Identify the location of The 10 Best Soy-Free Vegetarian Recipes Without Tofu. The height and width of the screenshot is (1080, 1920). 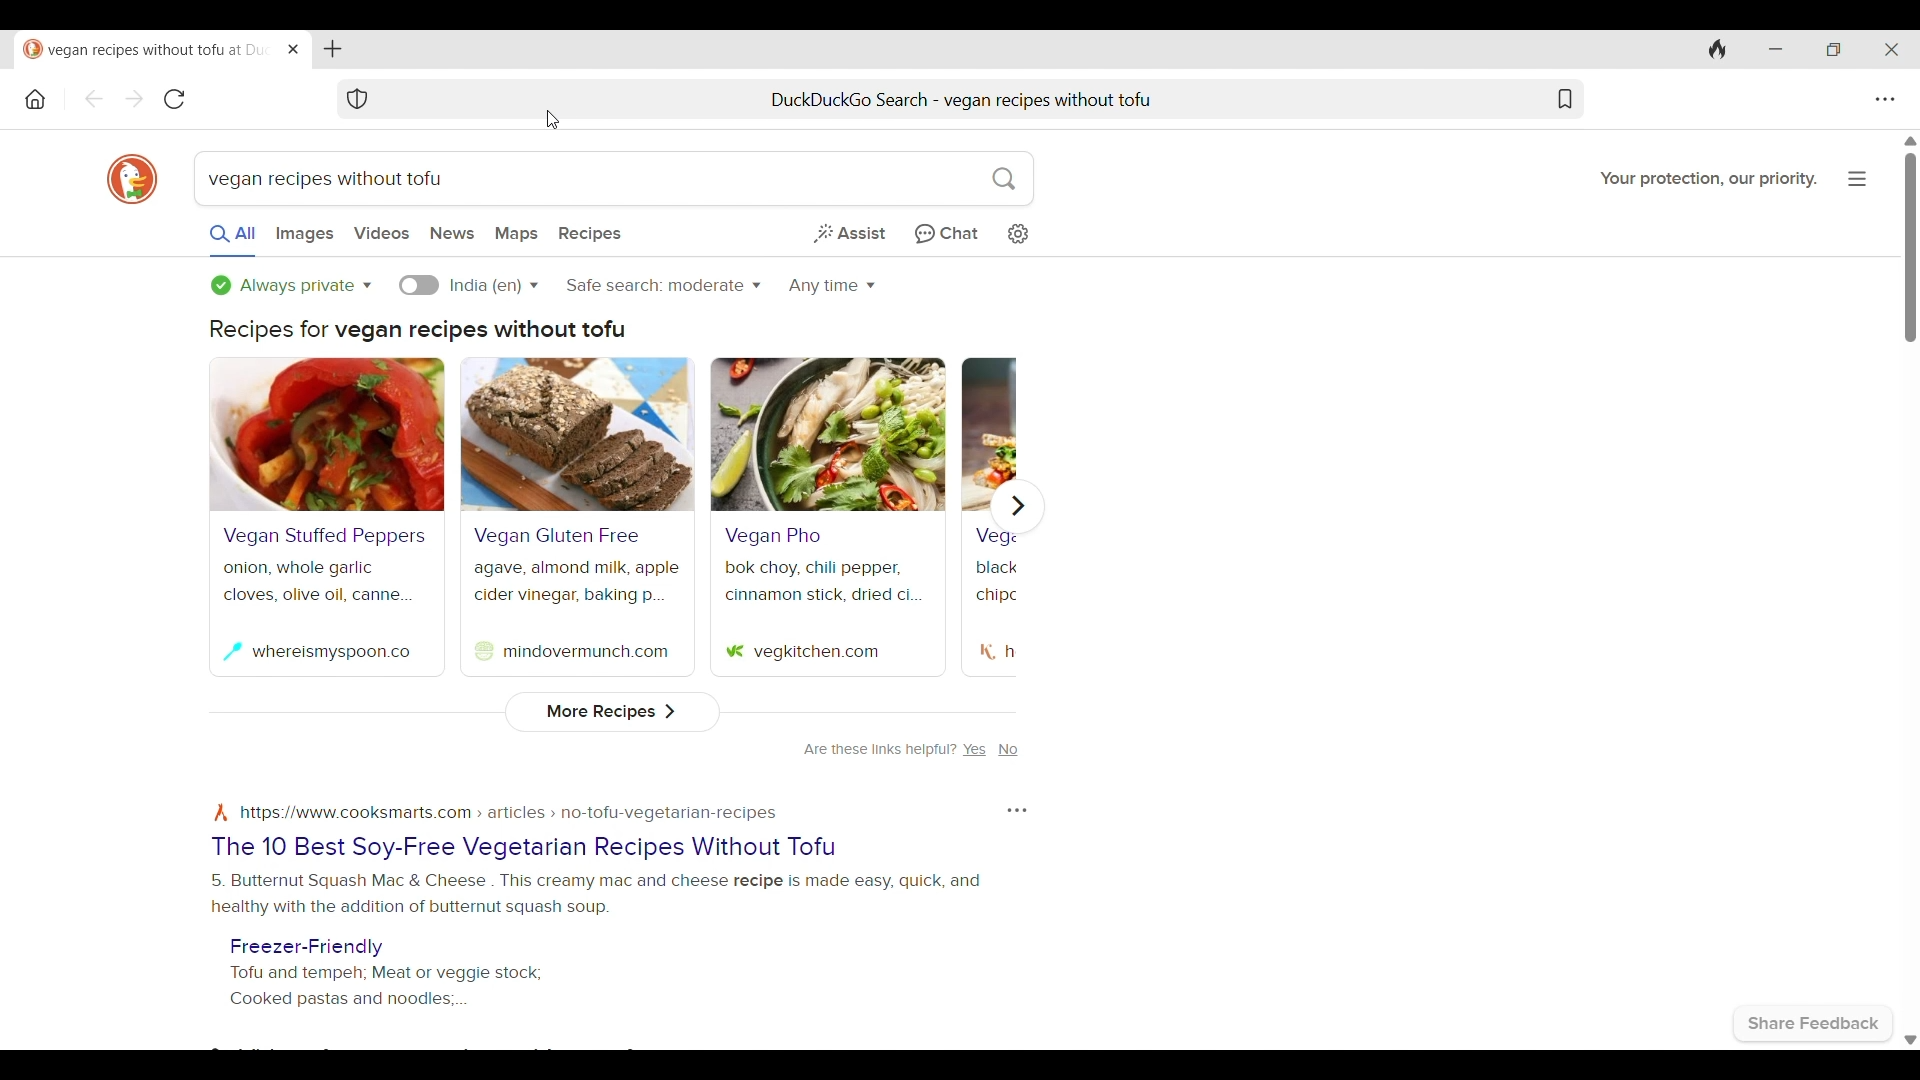
(522, 848).